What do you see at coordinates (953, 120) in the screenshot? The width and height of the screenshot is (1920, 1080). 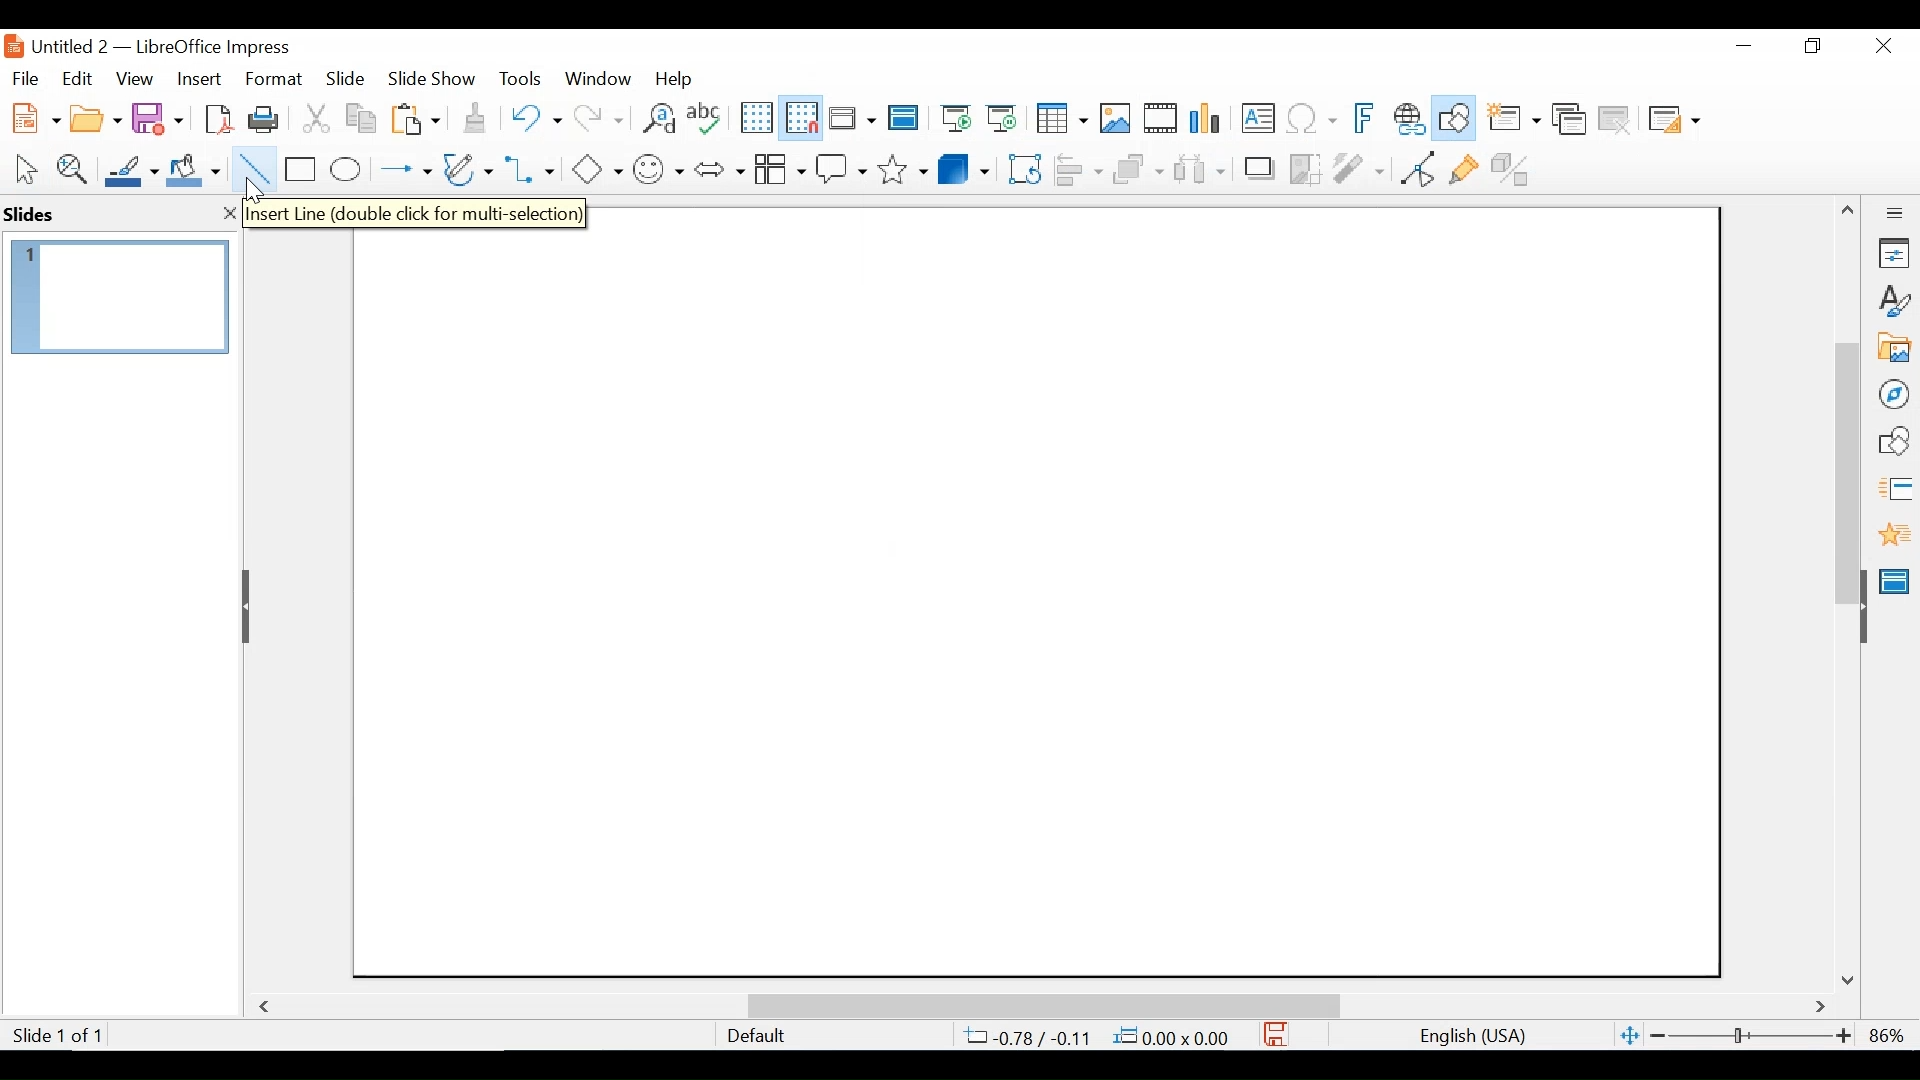 I see `Start from First Slide` at bounding box center [953, 120].